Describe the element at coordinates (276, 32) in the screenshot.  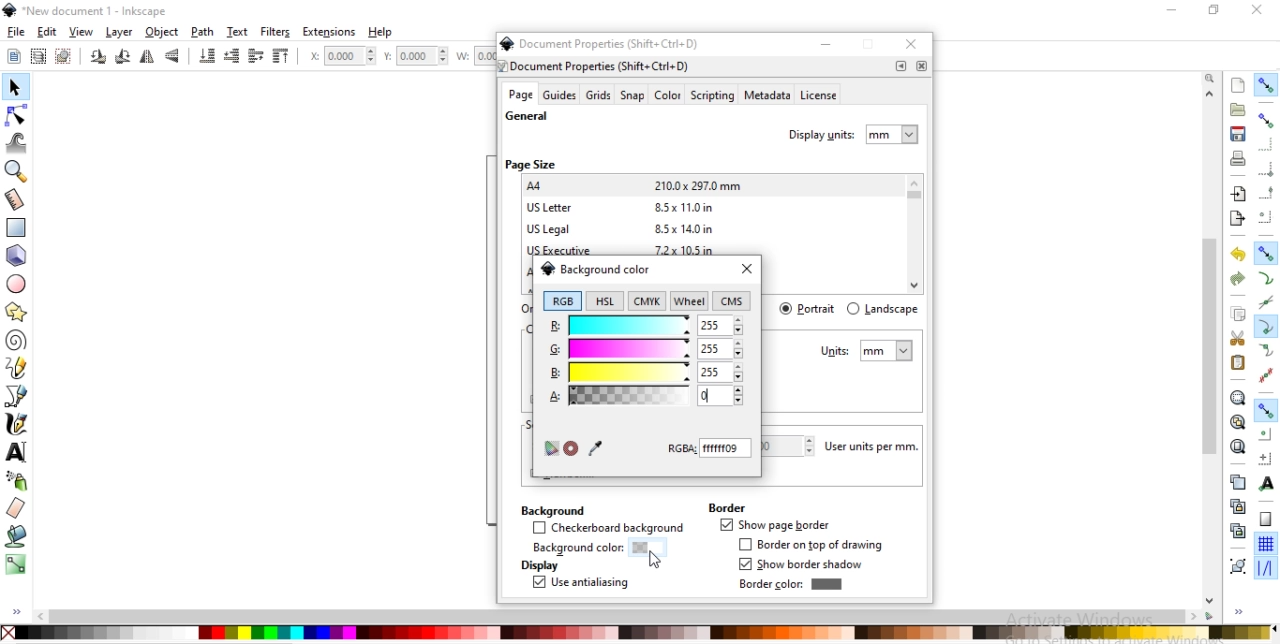
I see `filters` at that location.